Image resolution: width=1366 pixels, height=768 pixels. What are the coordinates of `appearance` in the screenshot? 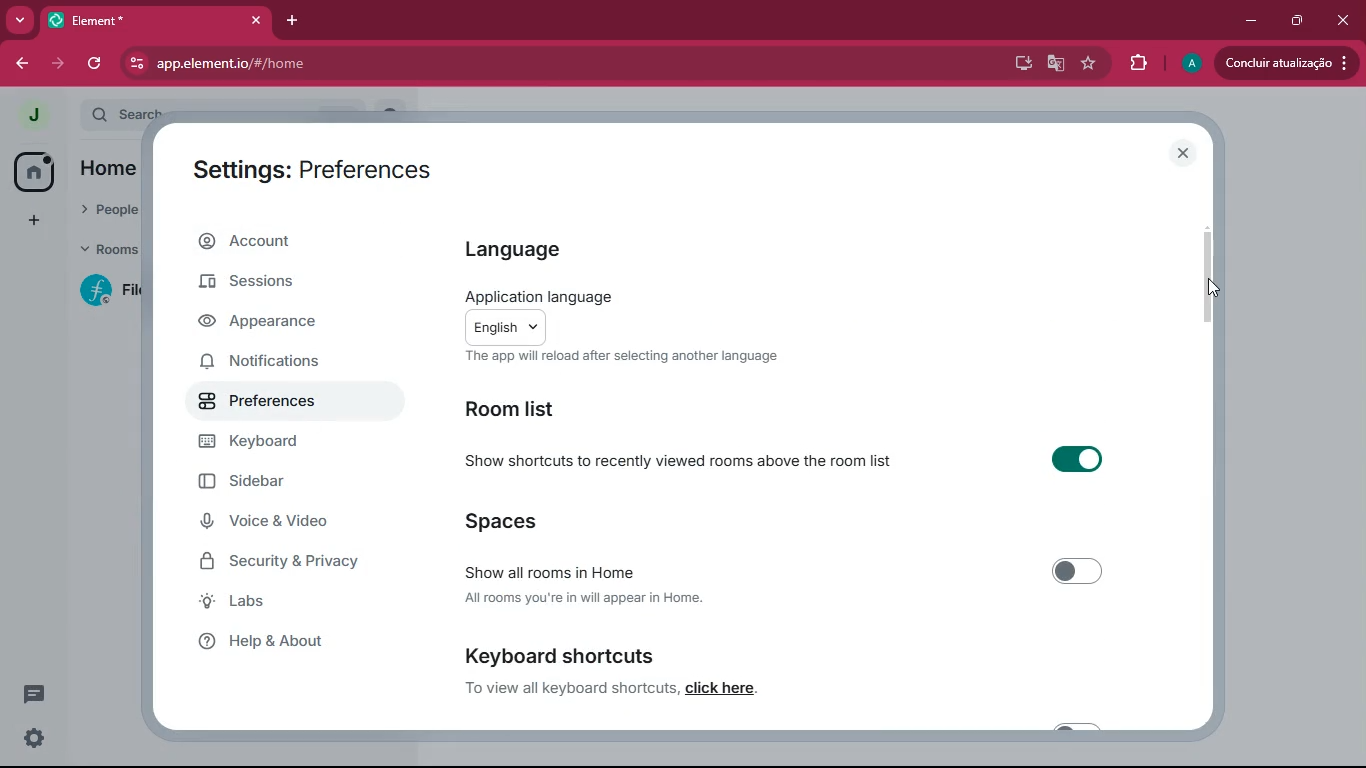 It's located at (282, 322).